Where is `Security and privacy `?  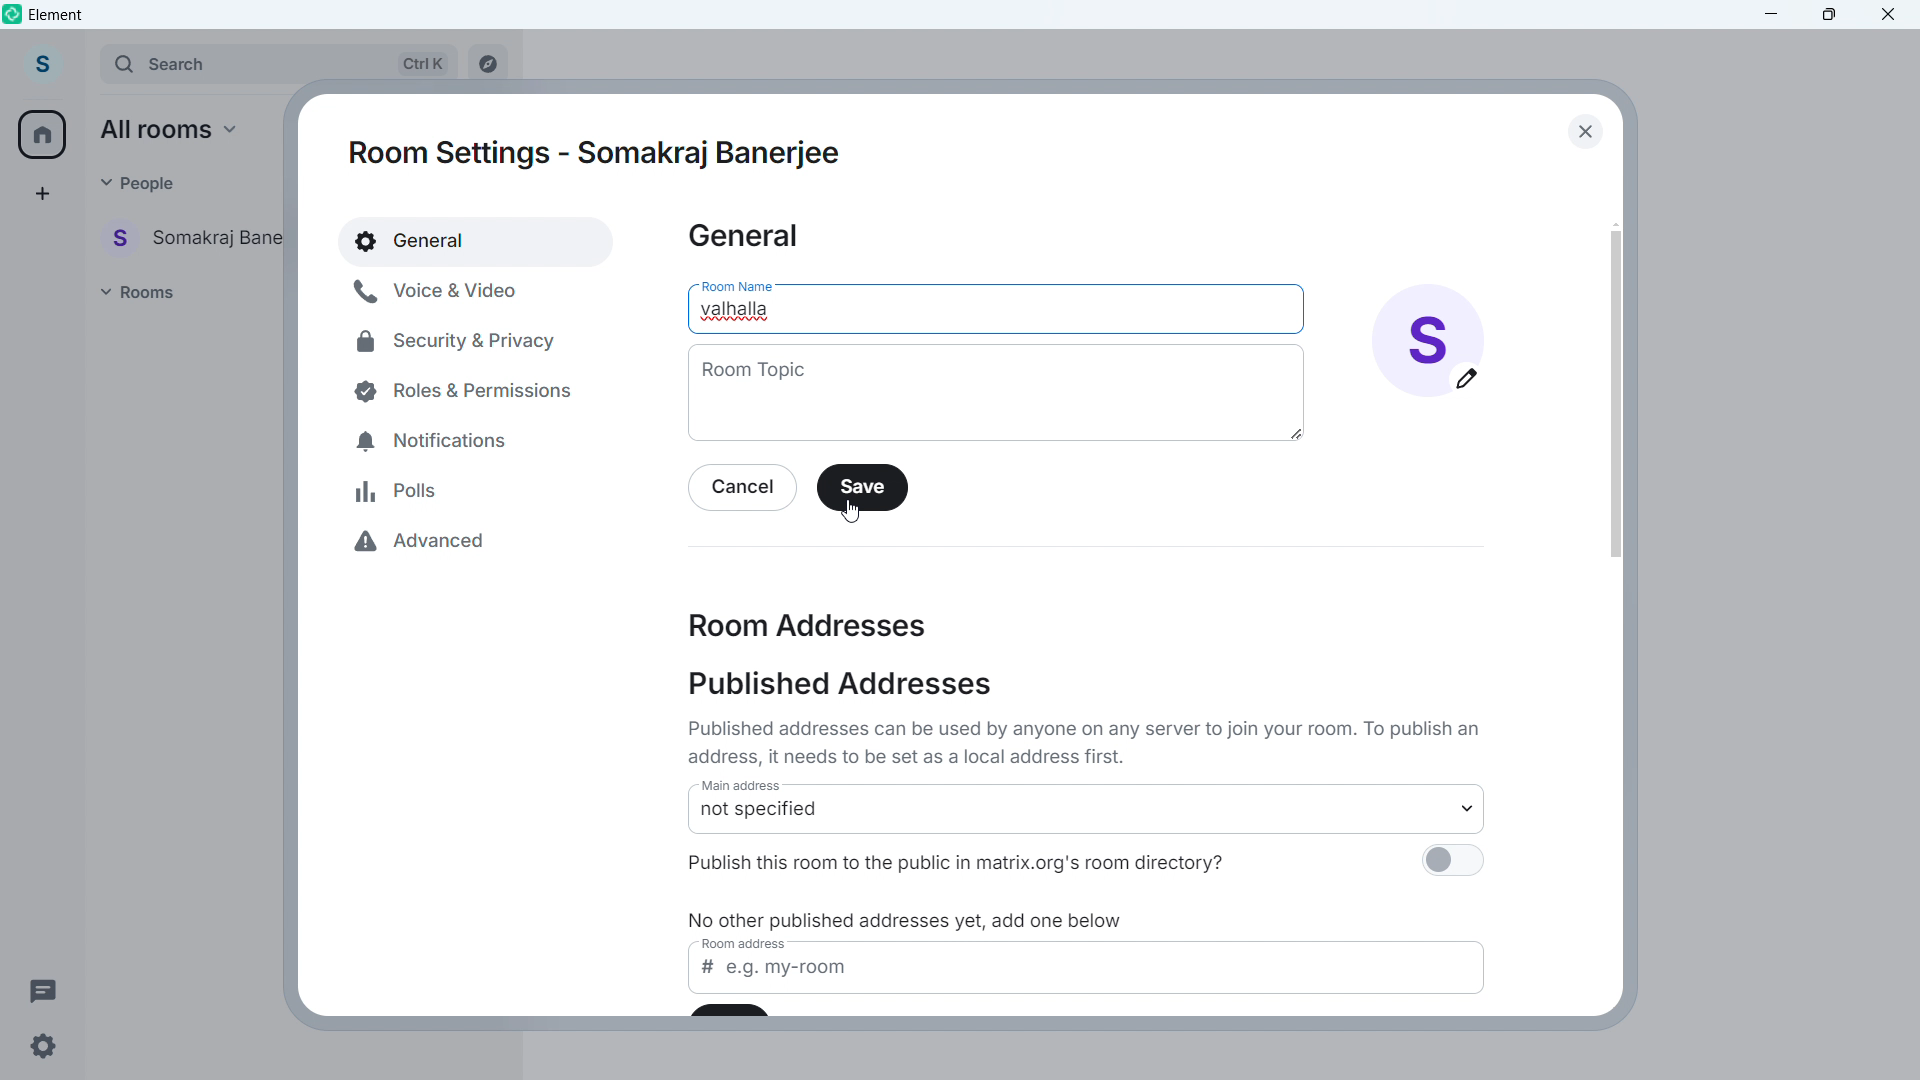 Security and privacy  is located at coordinates (459, 340).